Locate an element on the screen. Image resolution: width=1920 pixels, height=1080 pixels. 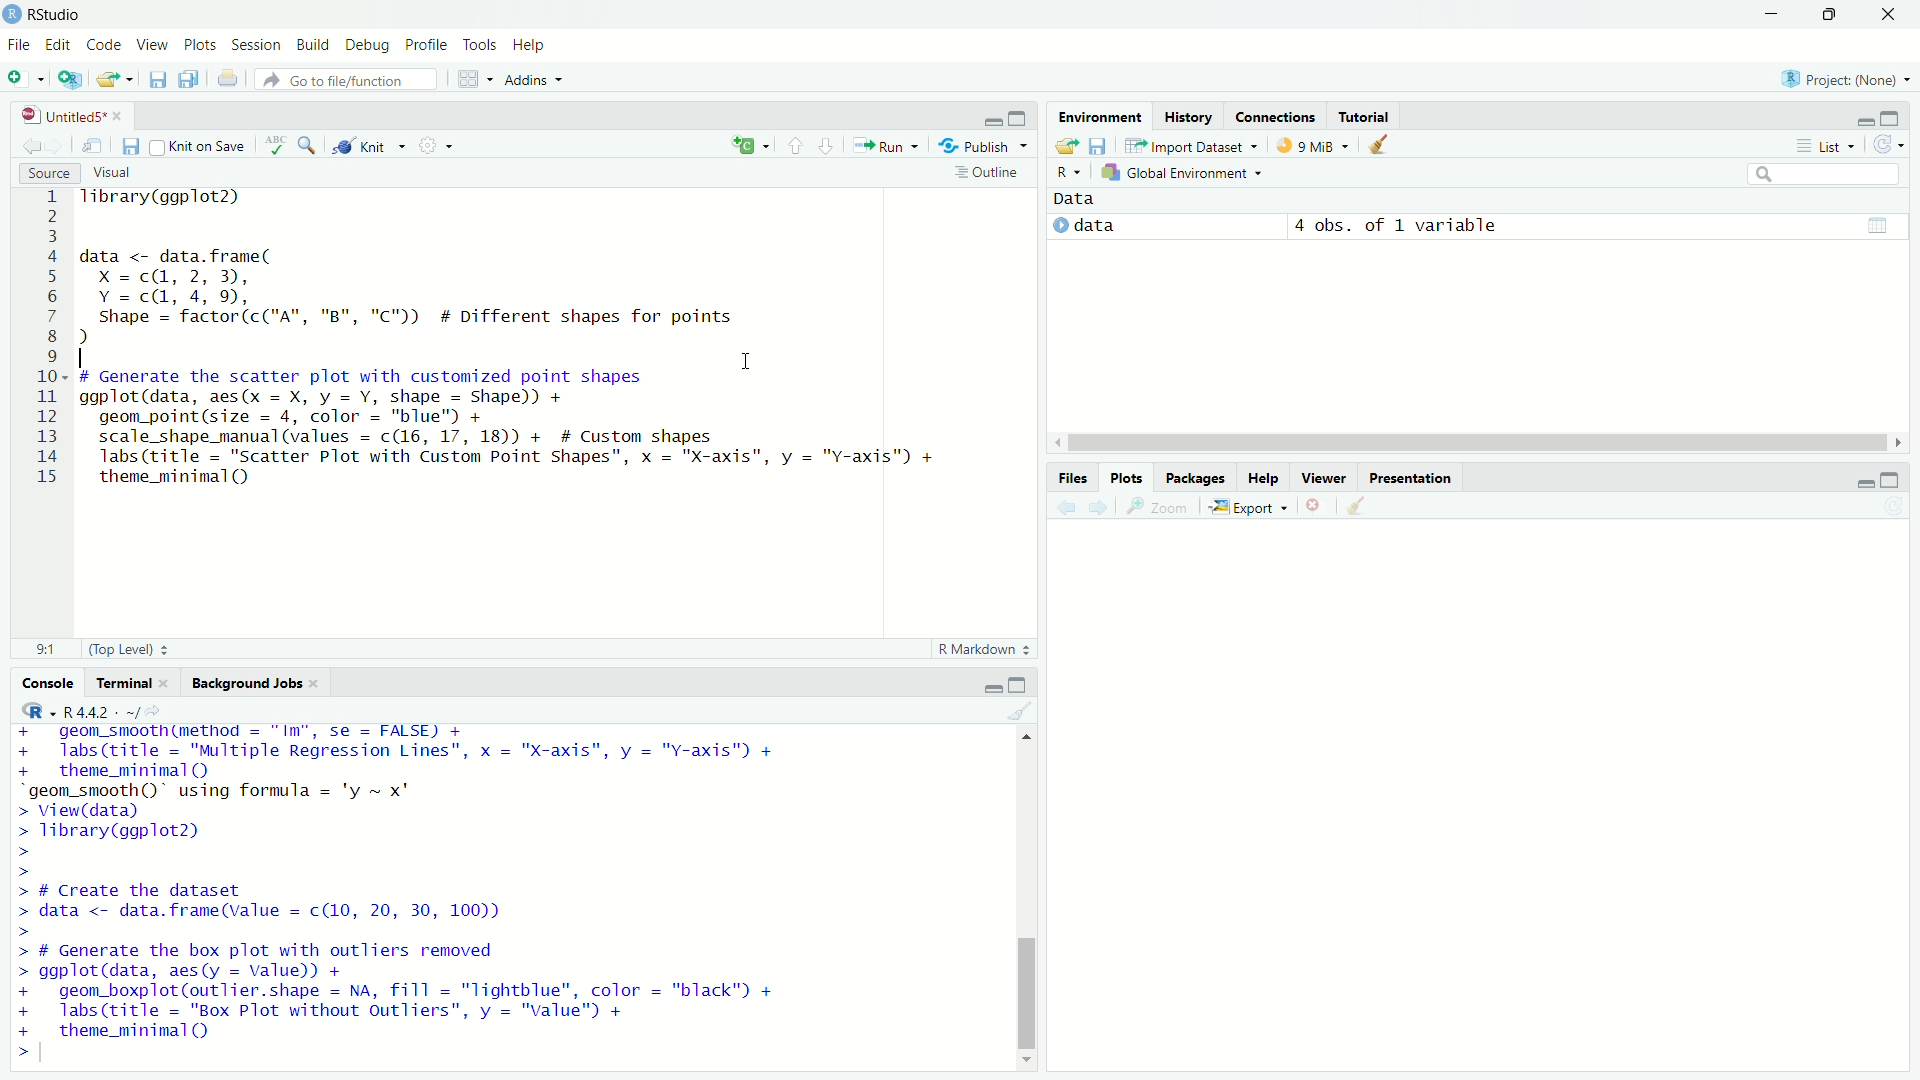
More options is located at coordinates (435, 145).